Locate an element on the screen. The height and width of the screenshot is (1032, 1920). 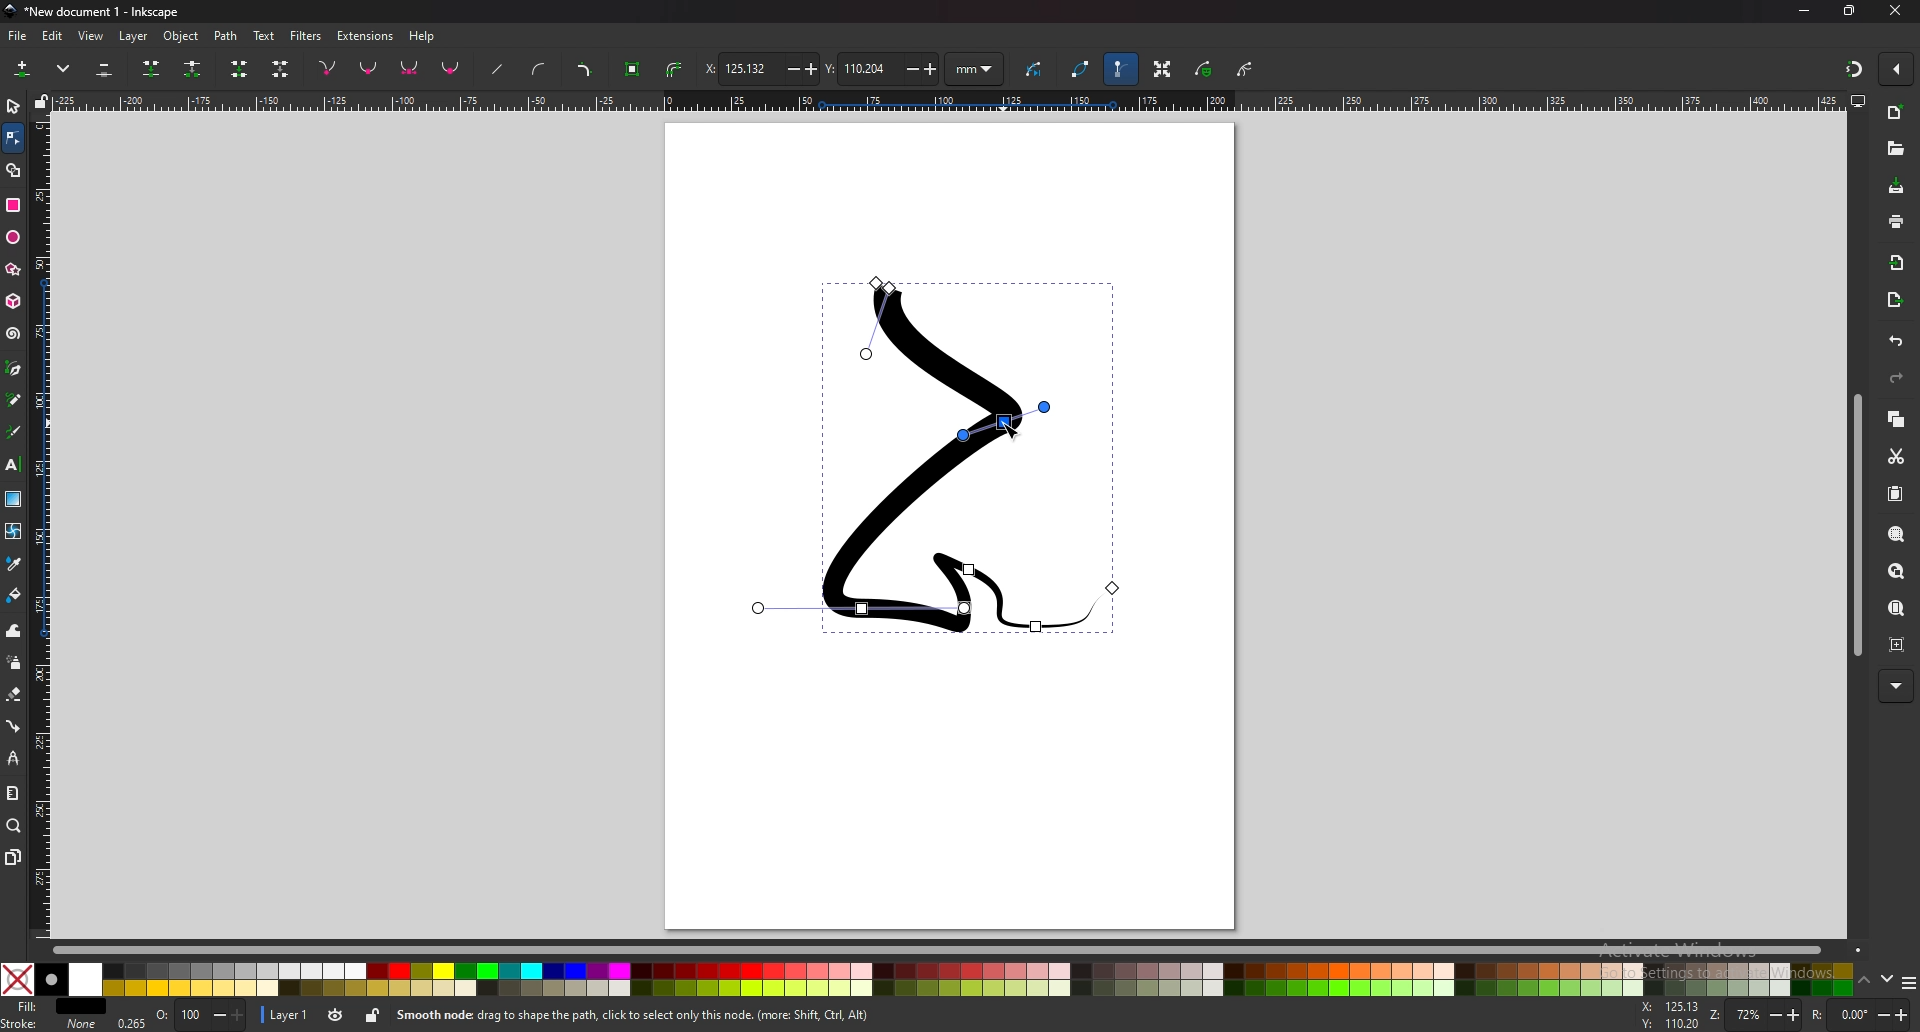
star and polygon is located at coordinates (14, 270).